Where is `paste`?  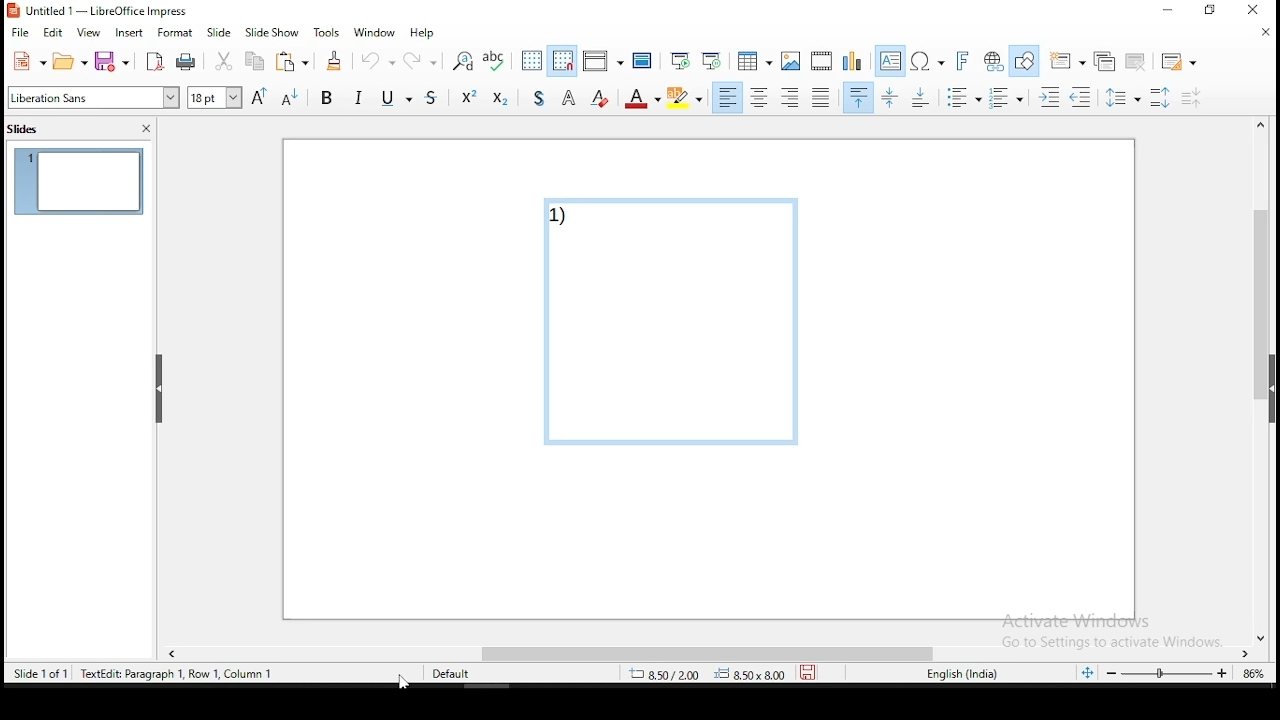 paste is located at coordinates (294, 63).